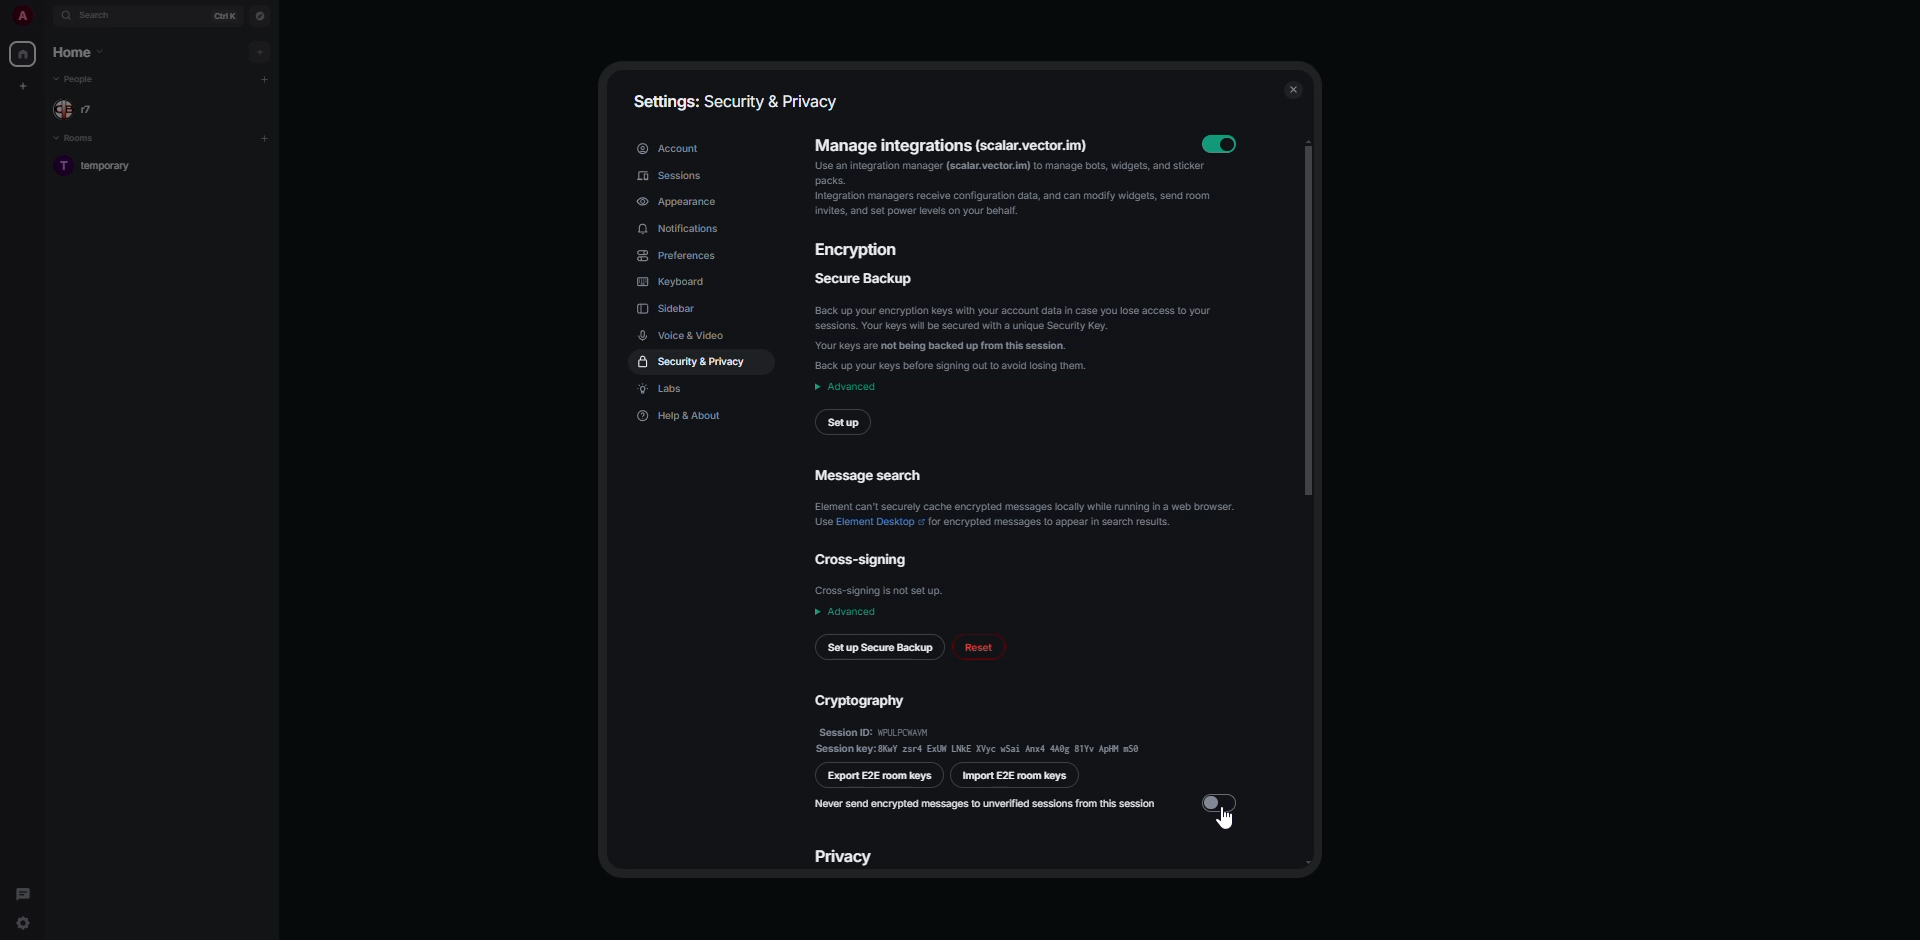 This screenshot has width=1920, height=940. I want to click on secure backup, so click(1021, 322).